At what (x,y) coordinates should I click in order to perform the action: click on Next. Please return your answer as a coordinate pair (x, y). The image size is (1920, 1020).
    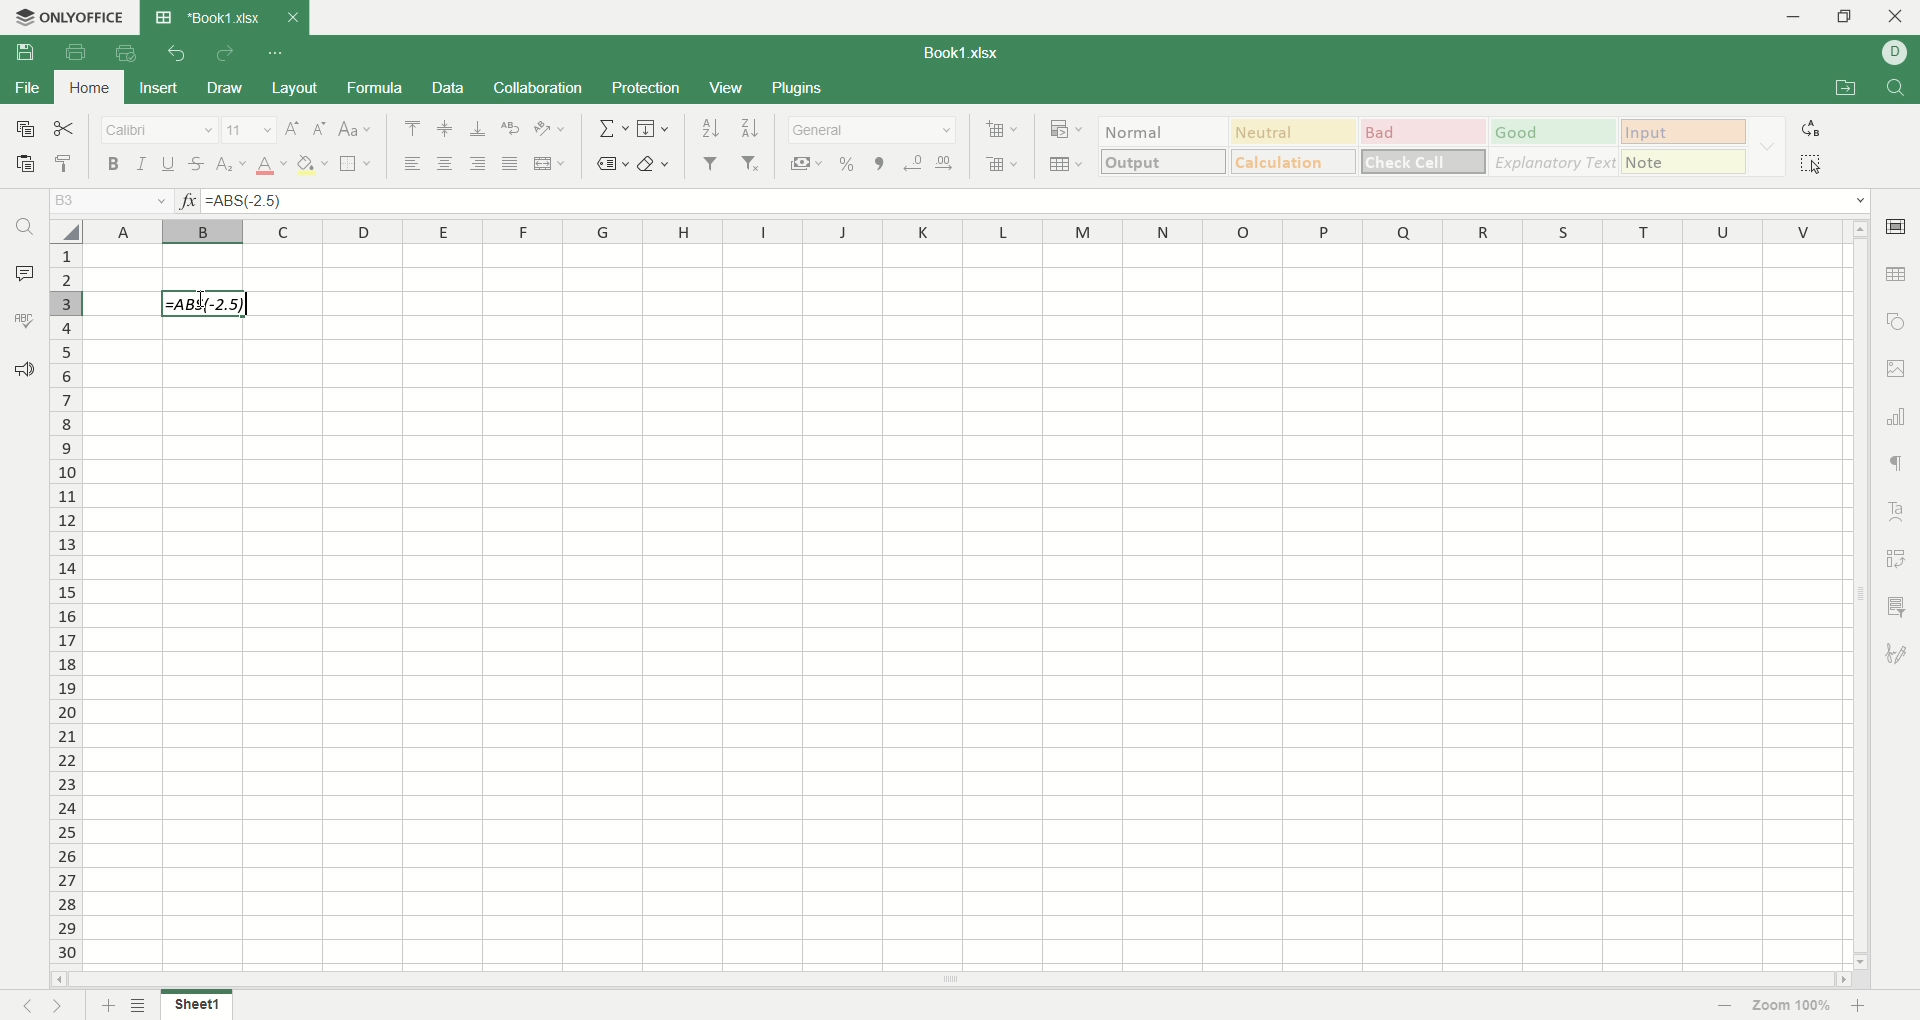
    Looking at the image, I should click on (61, 1005).